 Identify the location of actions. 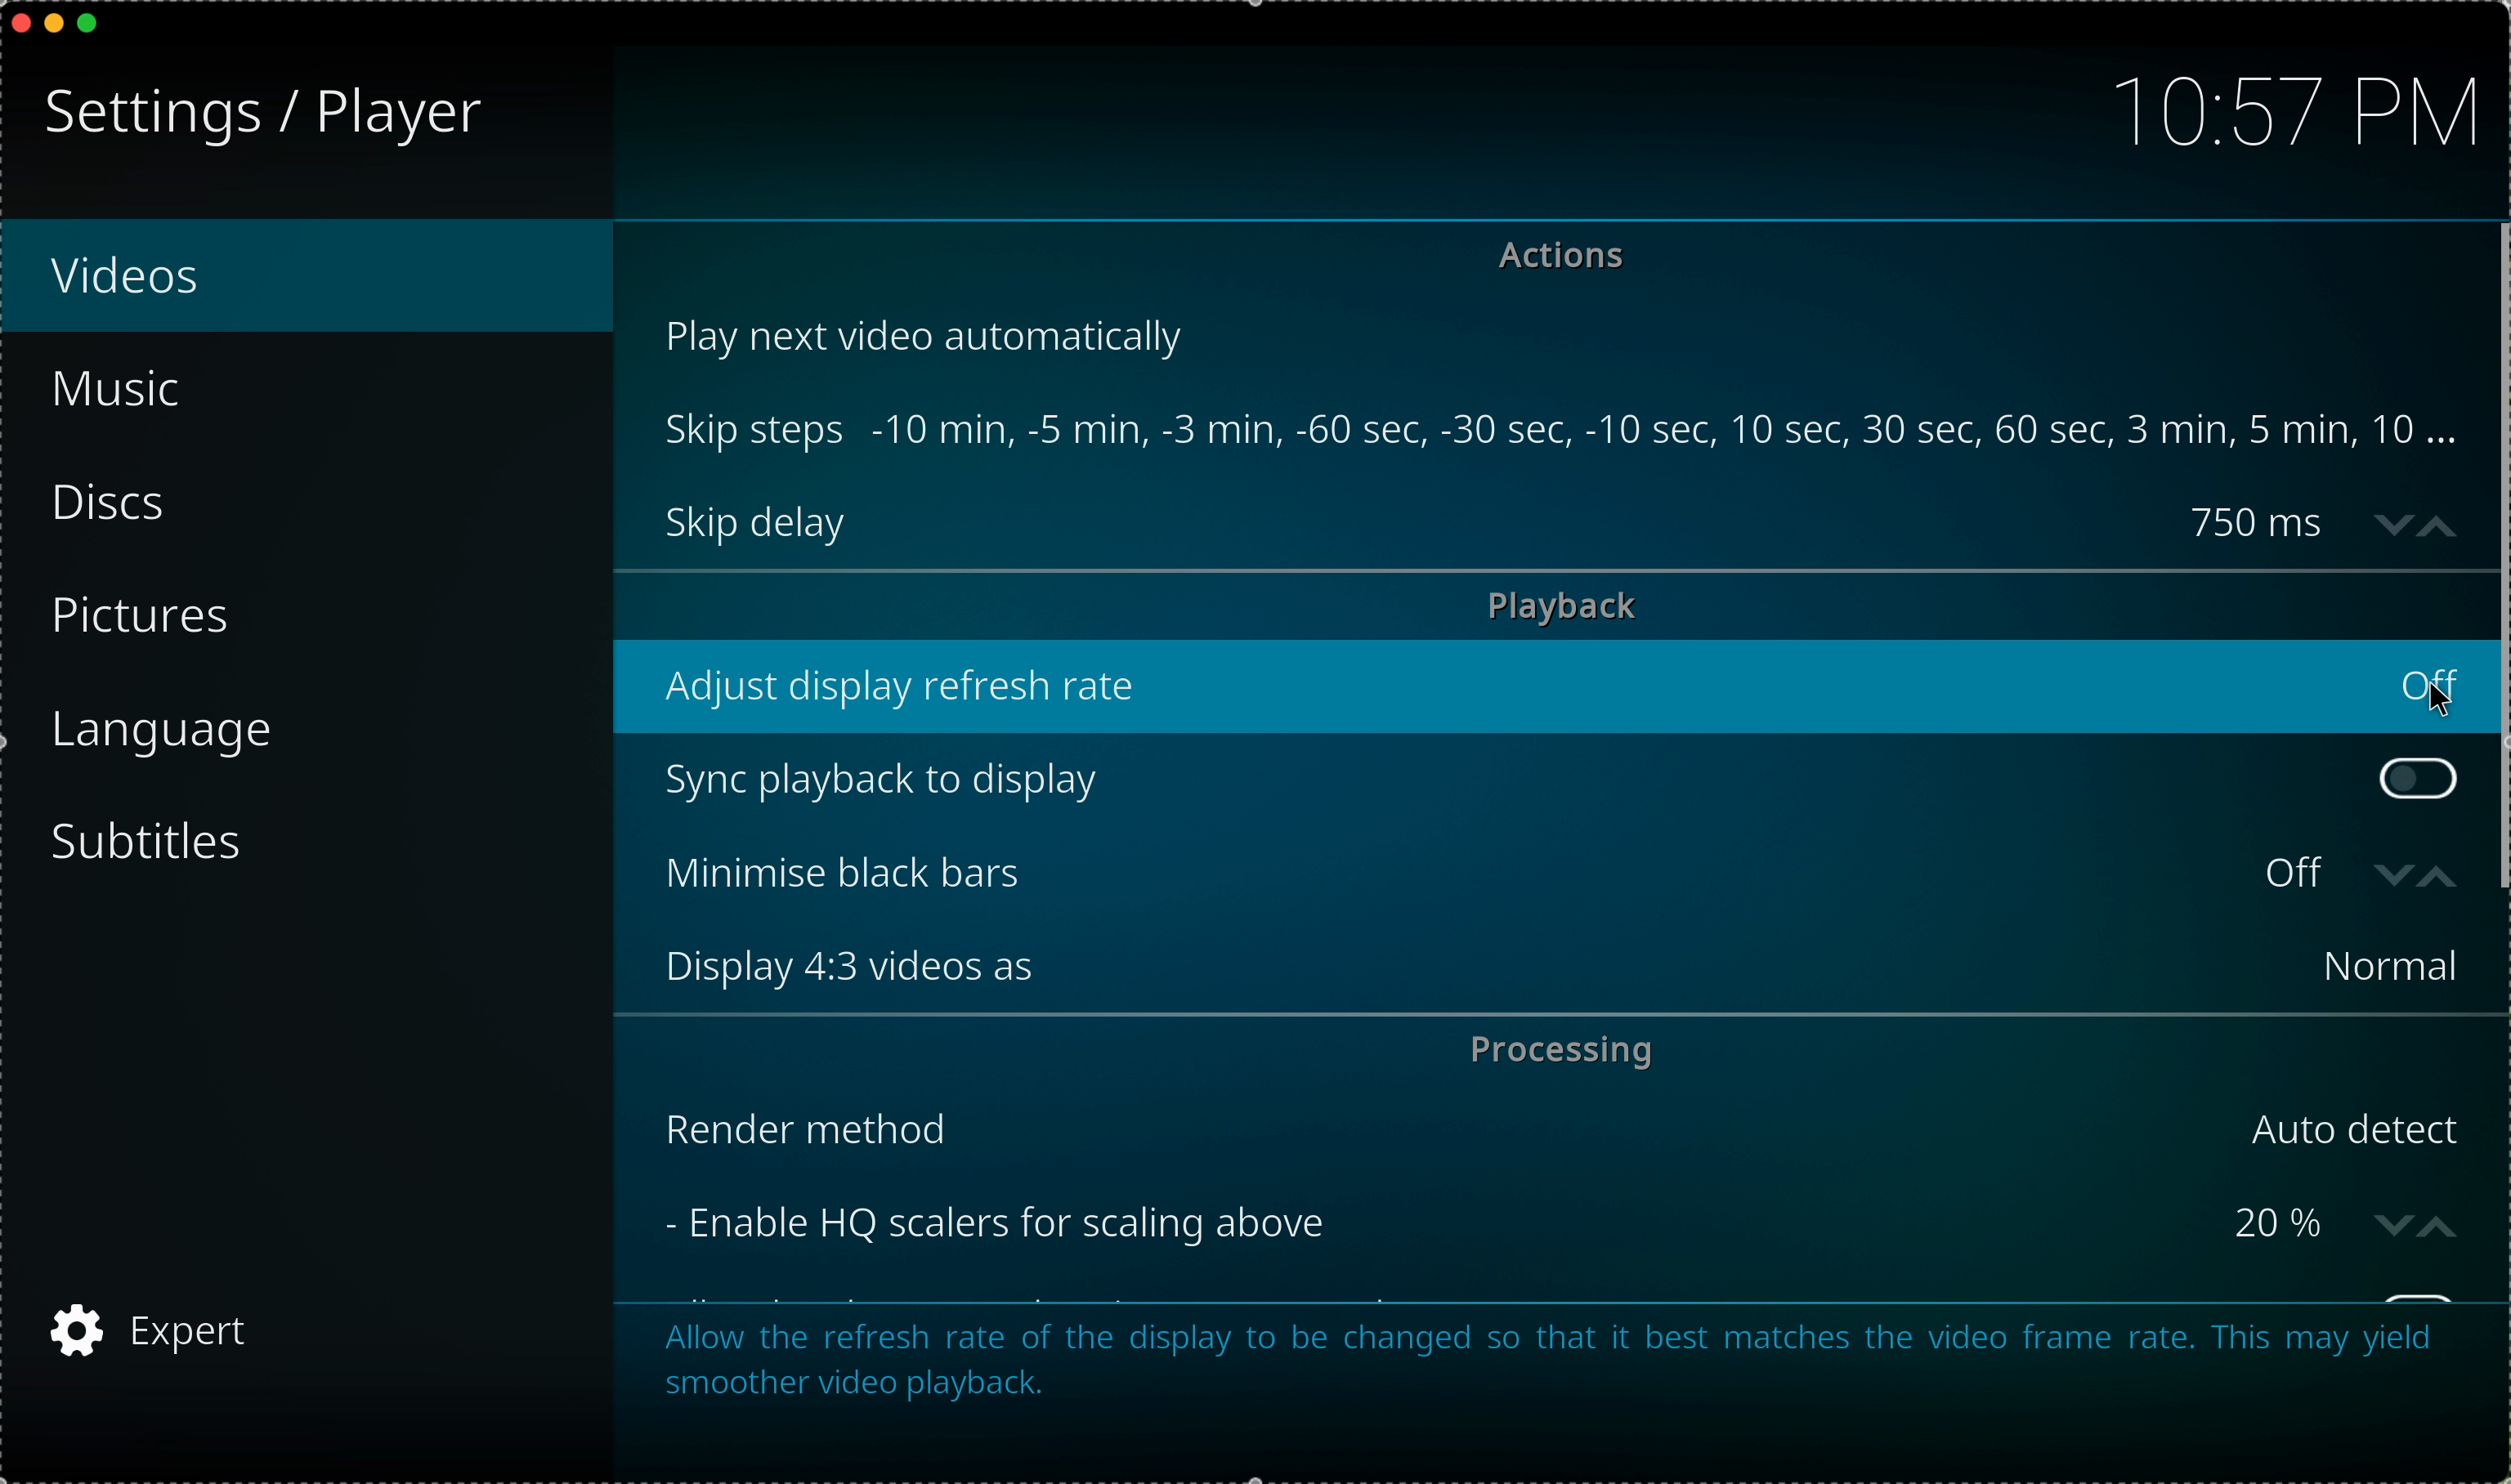
(1569, 260).